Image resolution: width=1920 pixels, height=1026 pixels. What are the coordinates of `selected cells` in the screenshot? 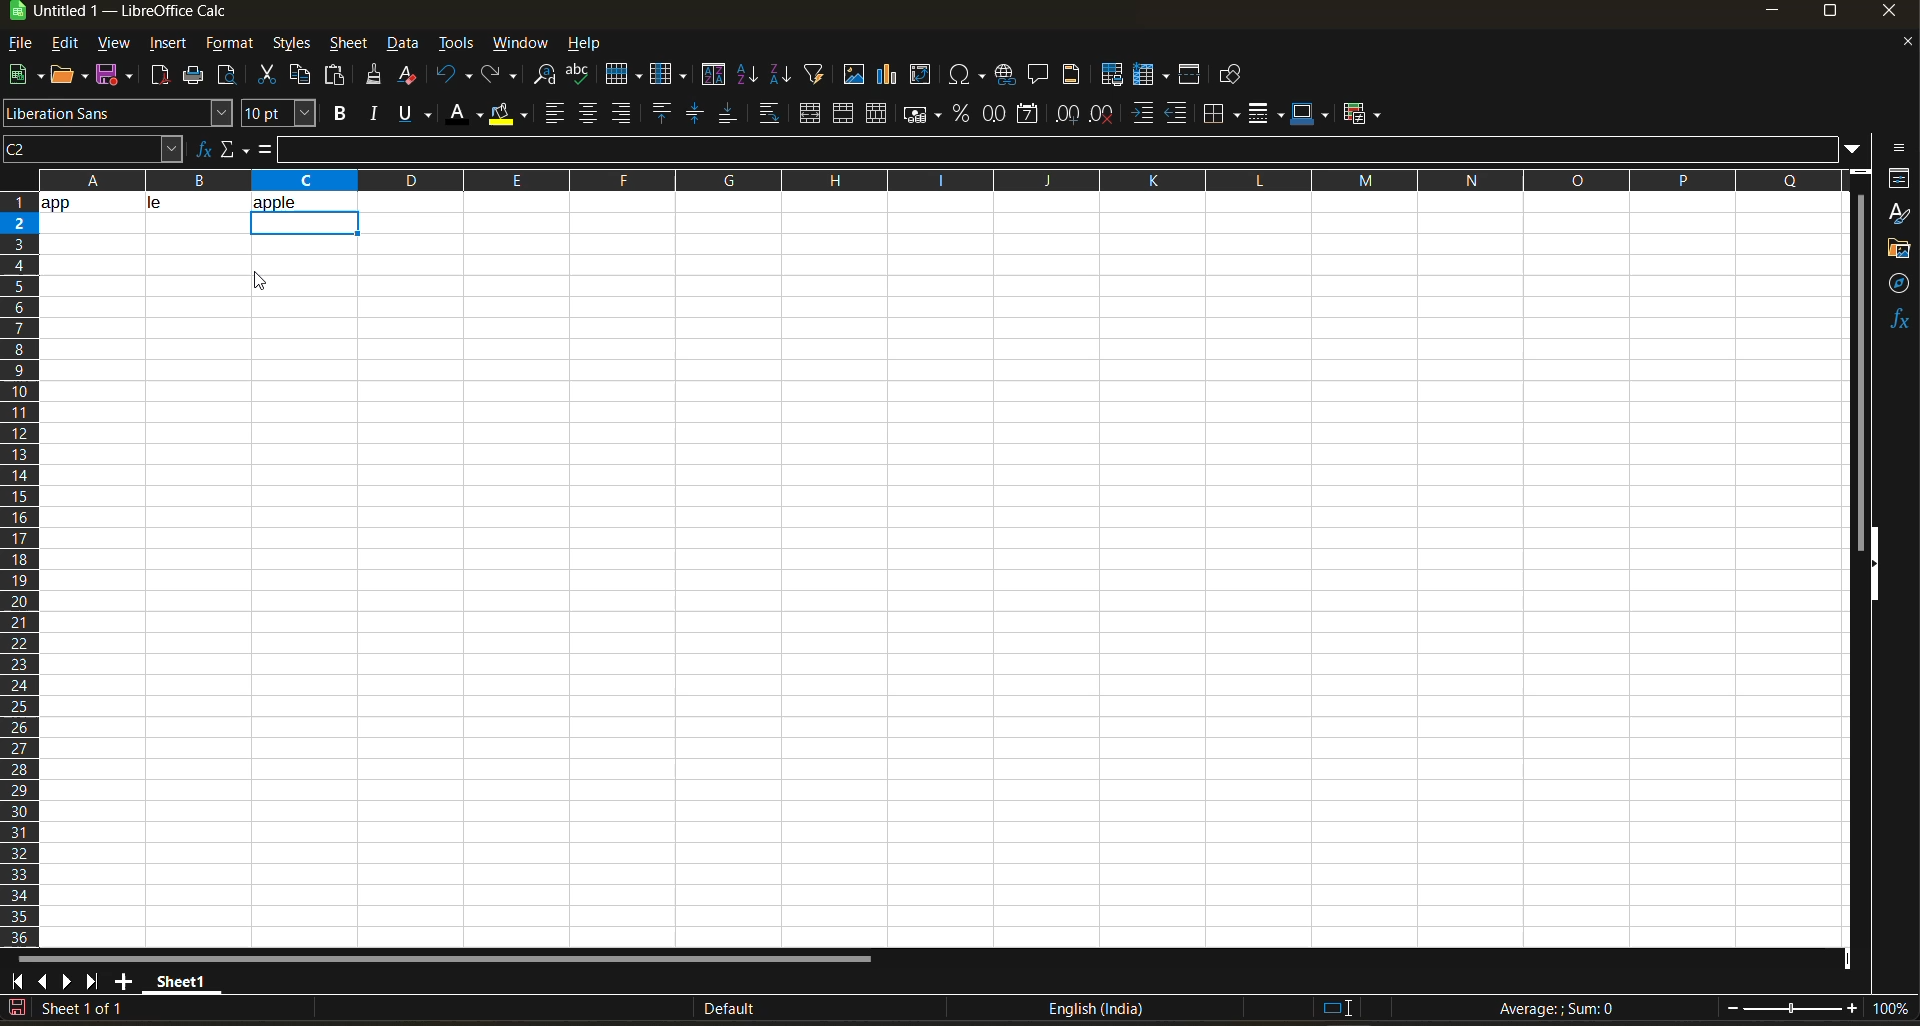 It's located at (303, 223).